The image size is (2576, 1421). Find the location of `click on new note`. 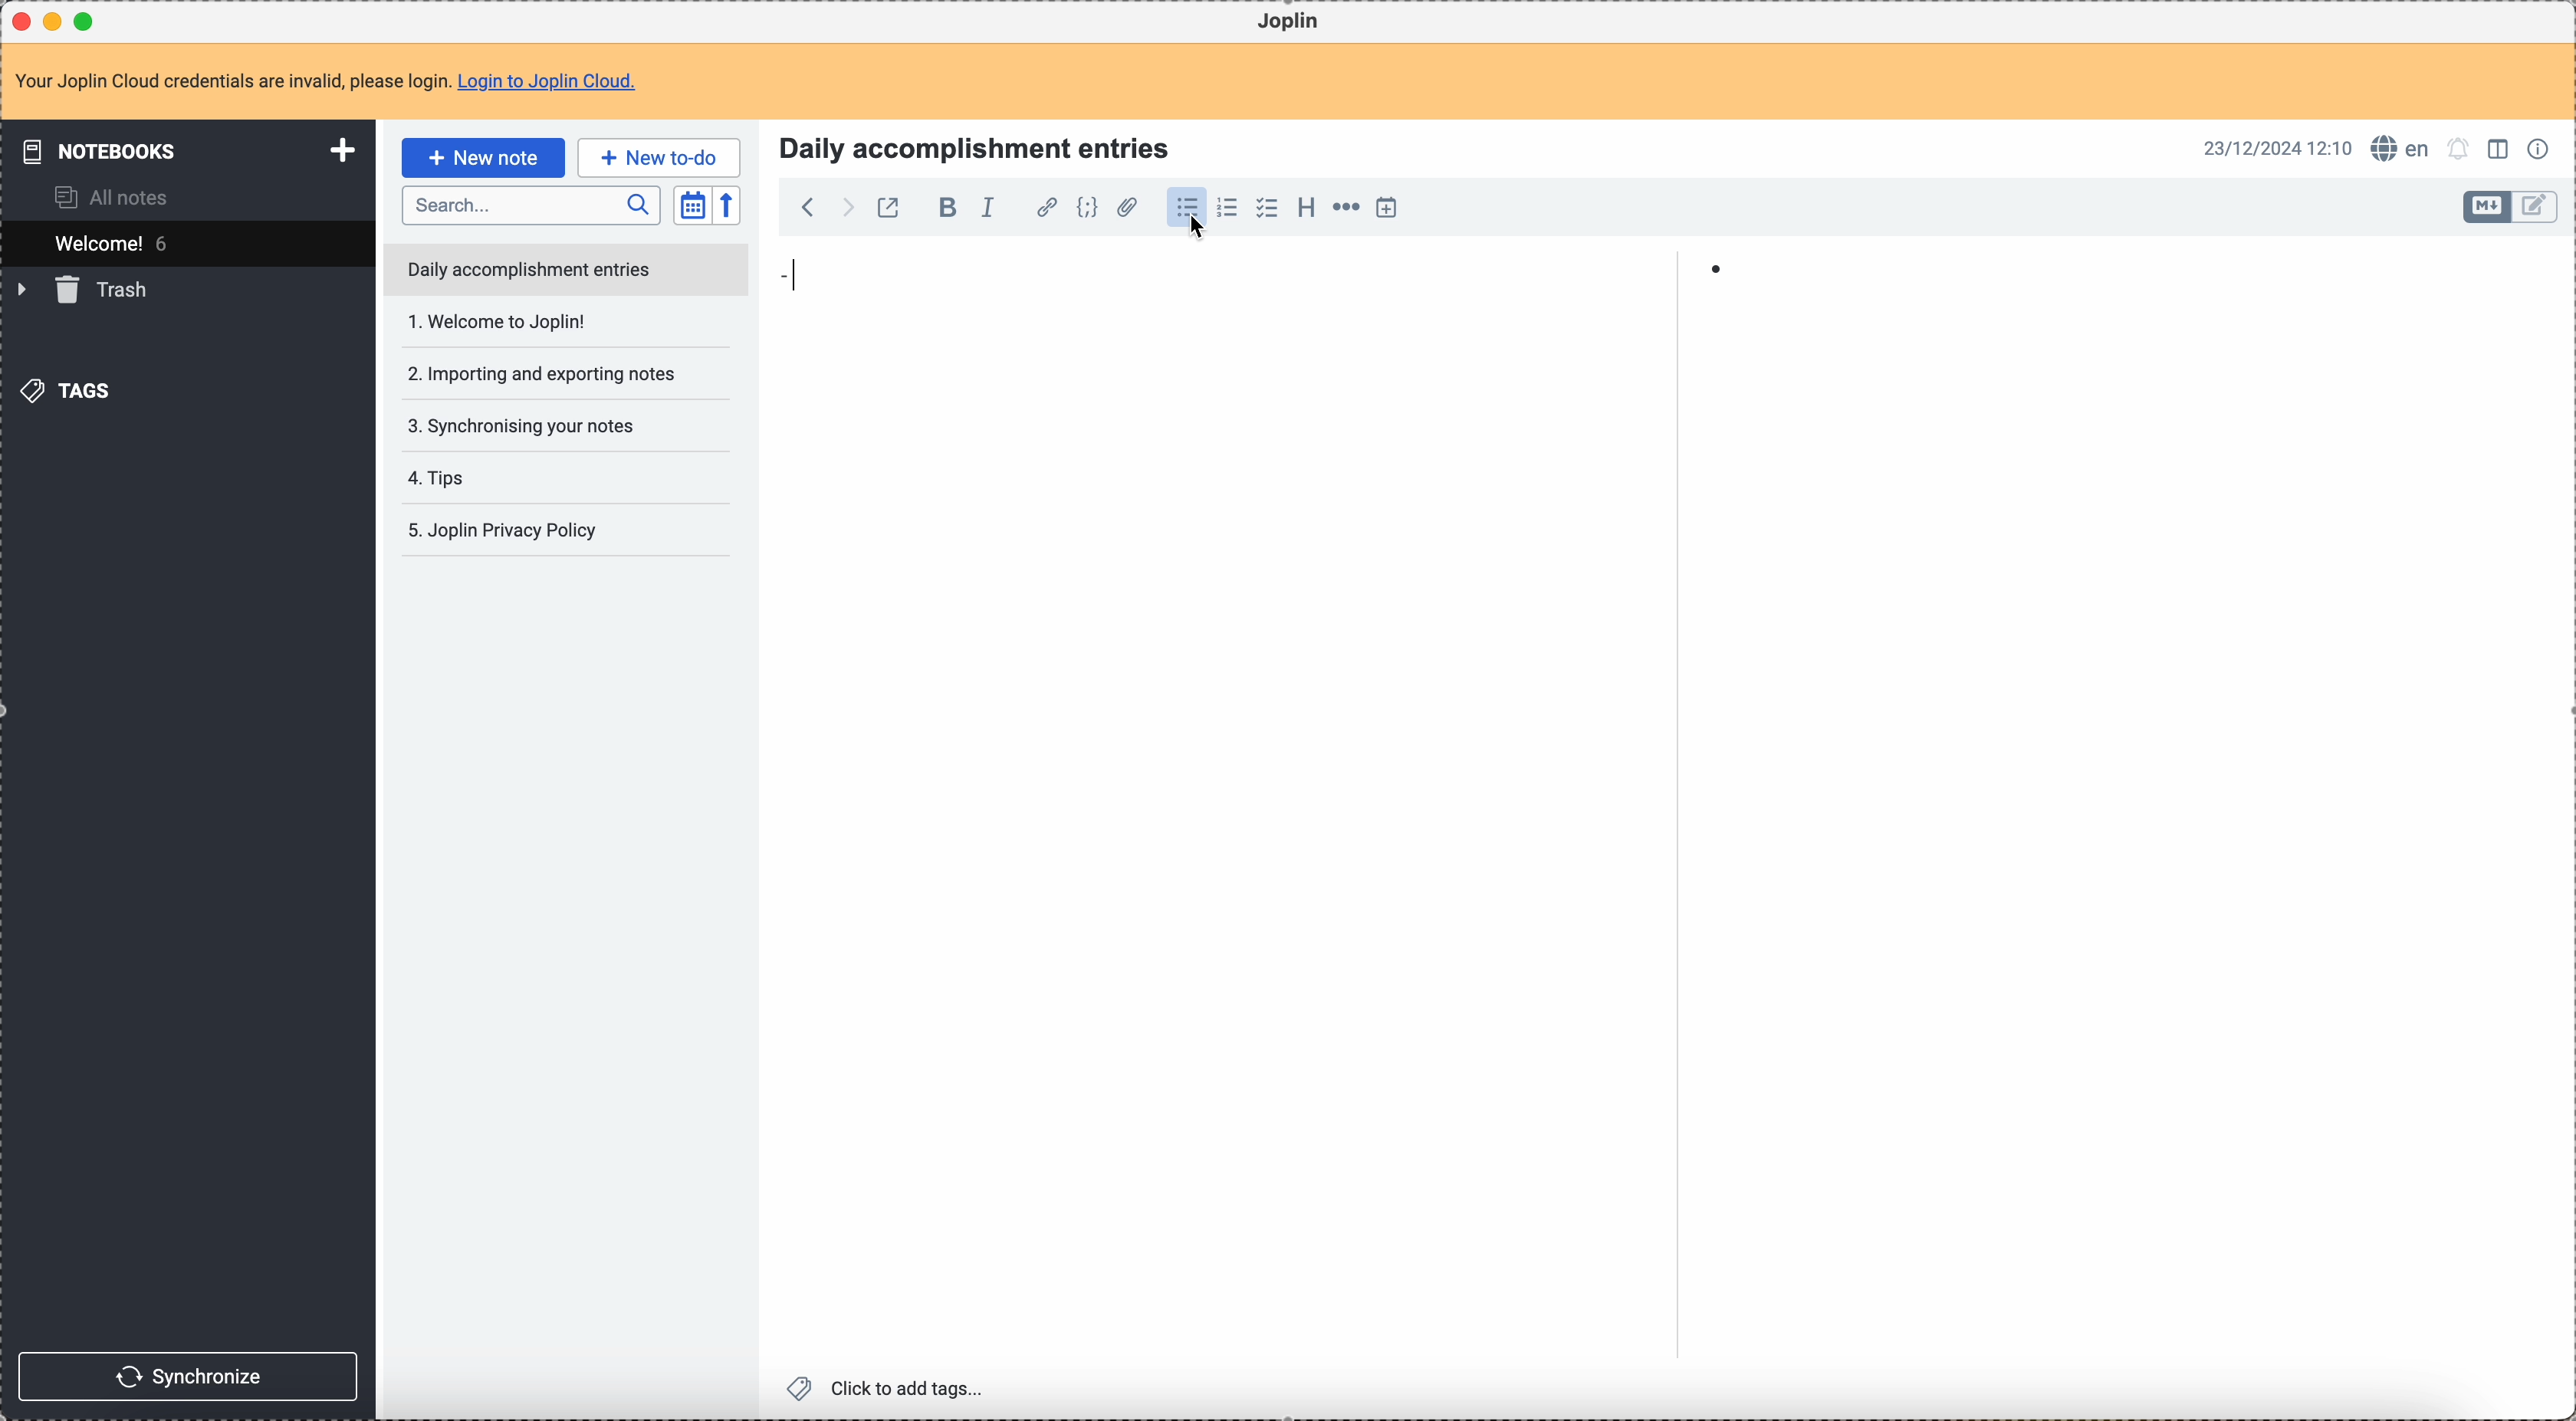

click on new note is located at coordinates (482, 157).